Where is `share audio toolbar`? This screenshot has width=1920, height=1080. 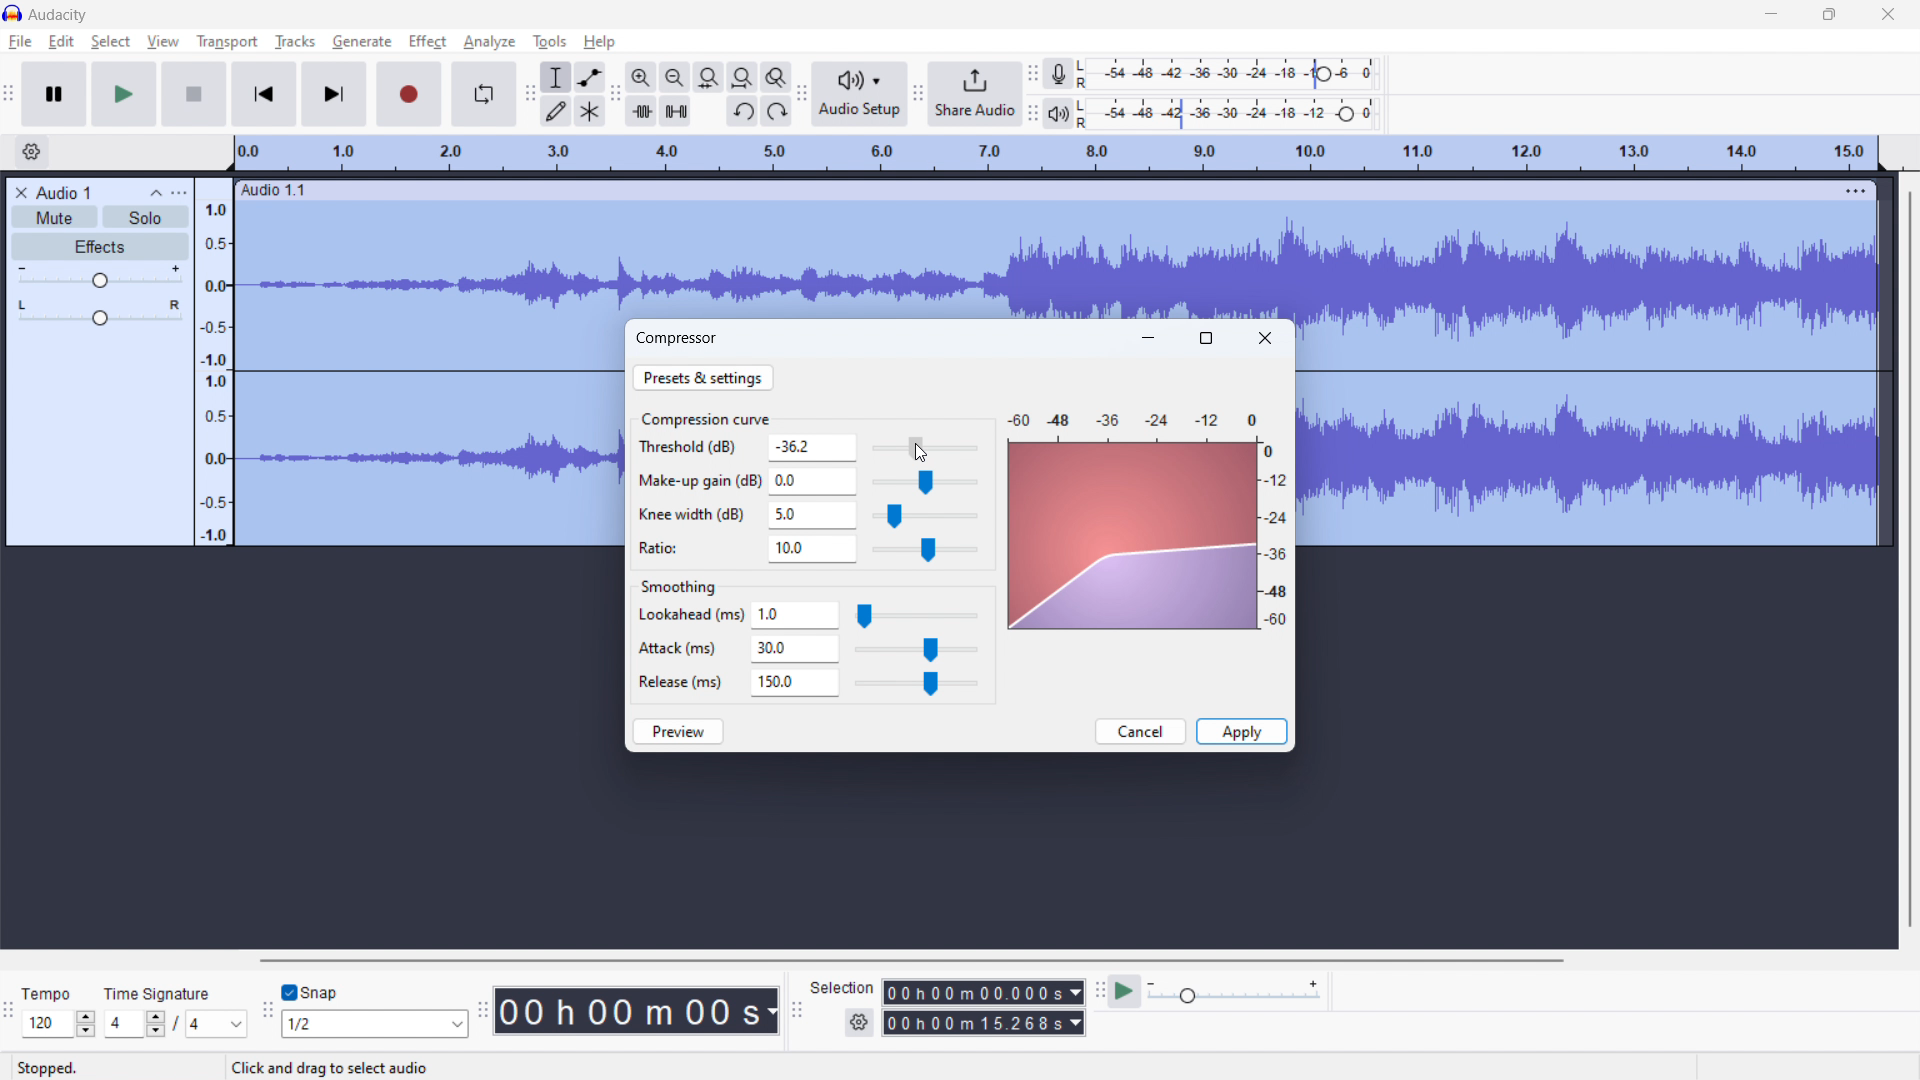 share audio toolbar is located at coordinates (918, 93).